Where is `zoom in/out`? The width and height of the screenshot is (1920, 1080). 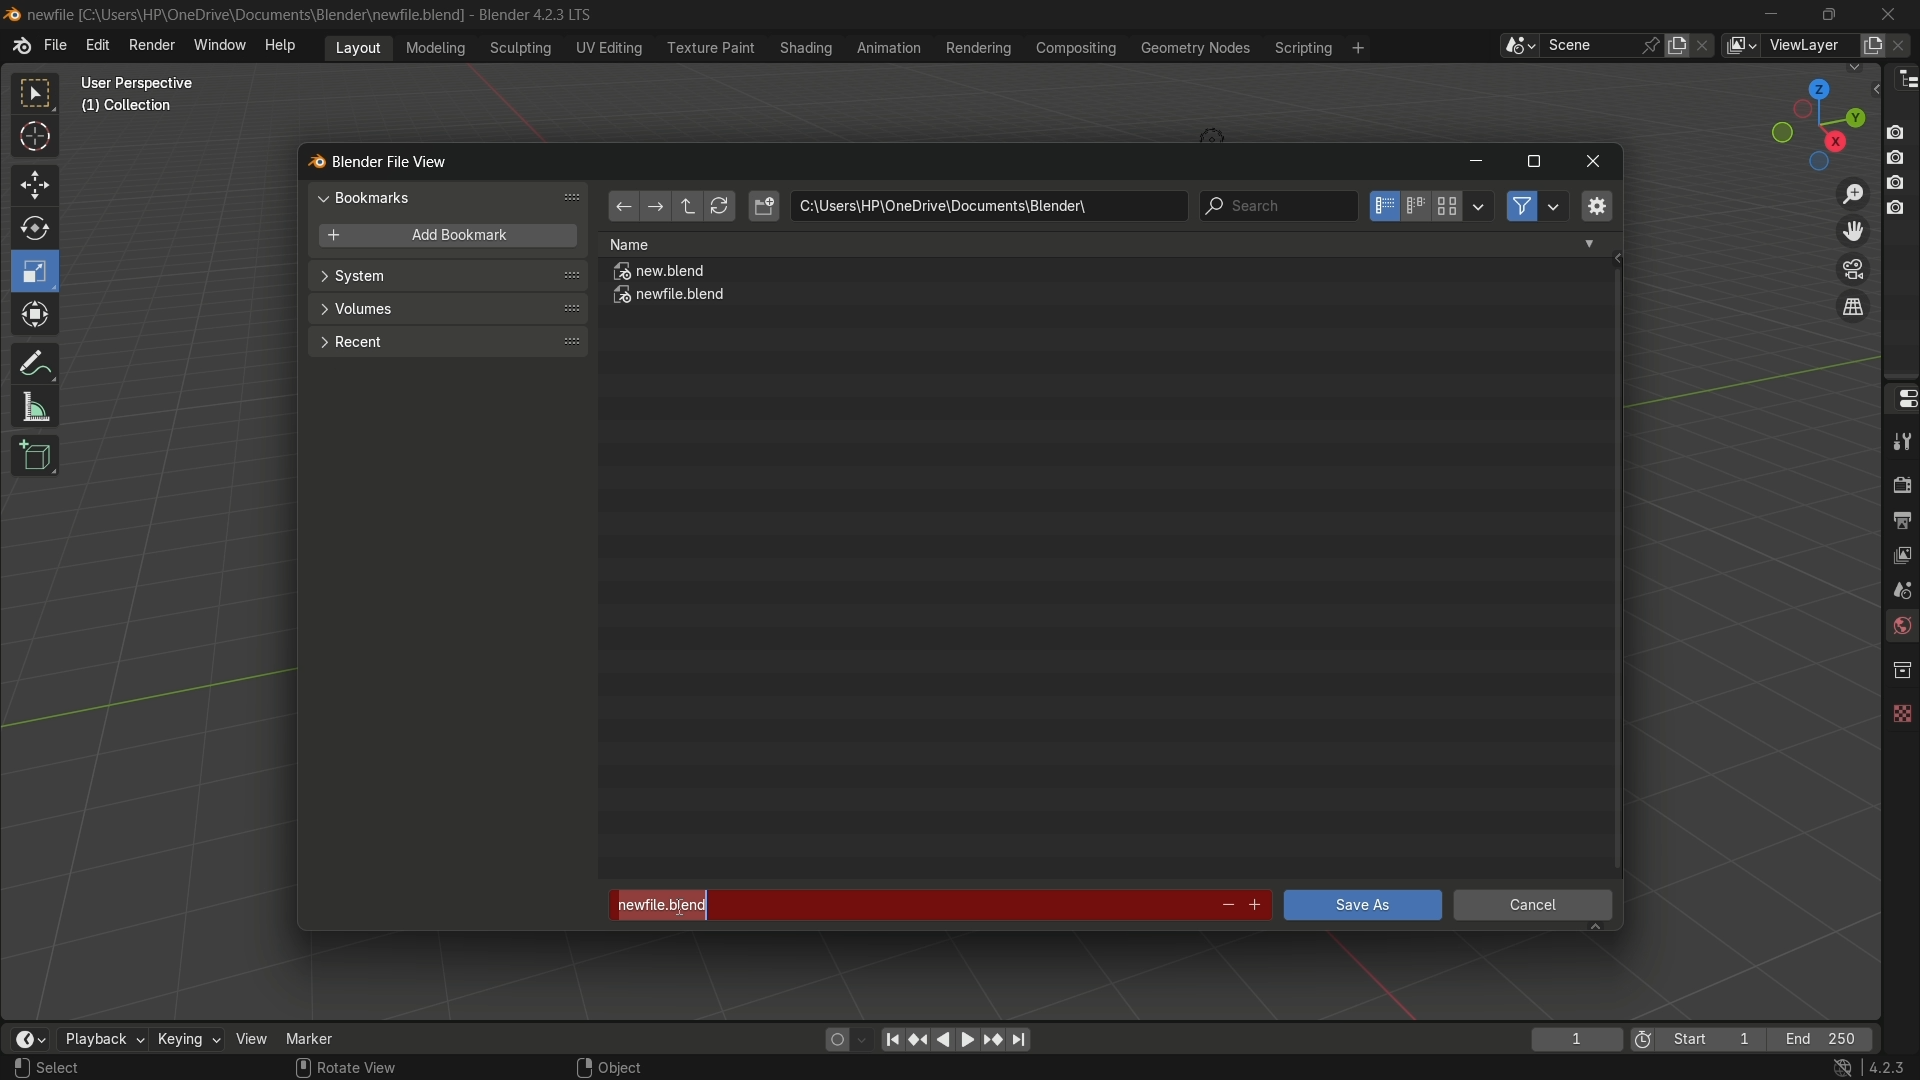
zoom in/out is located at coordinates (1854, 191).